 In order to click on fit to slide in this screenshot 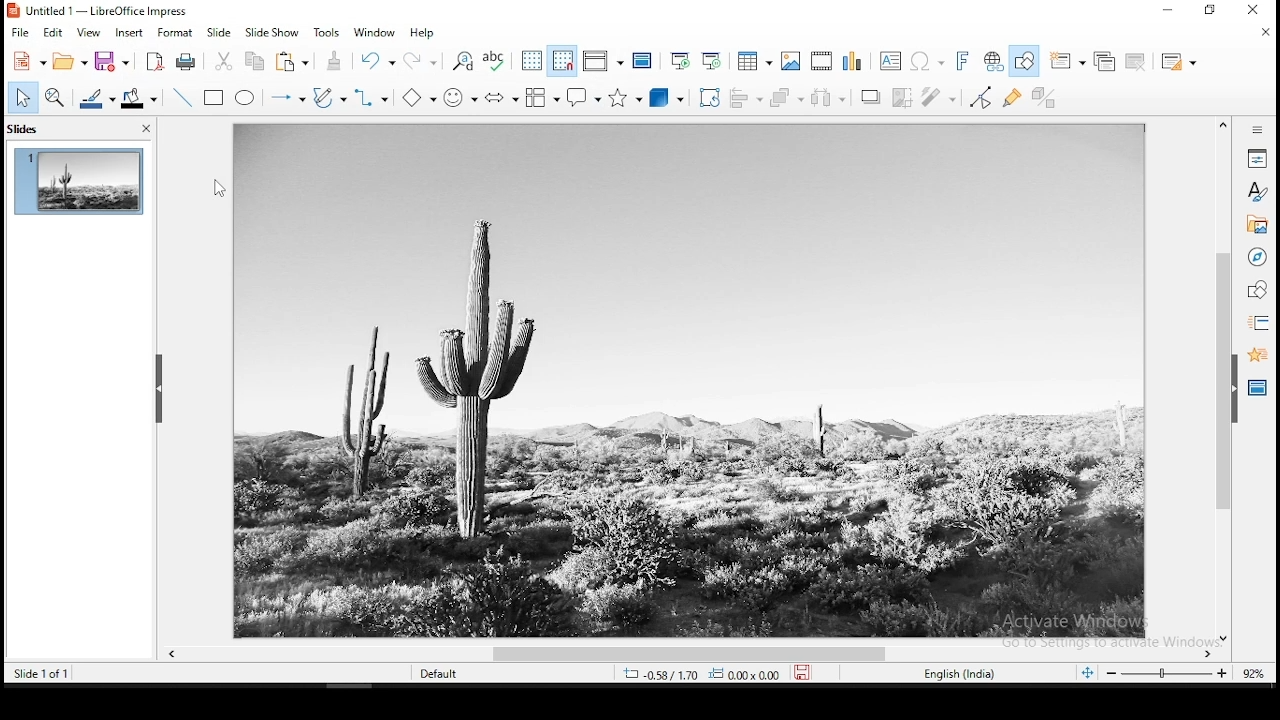, I will do `click(1085, 673)`.